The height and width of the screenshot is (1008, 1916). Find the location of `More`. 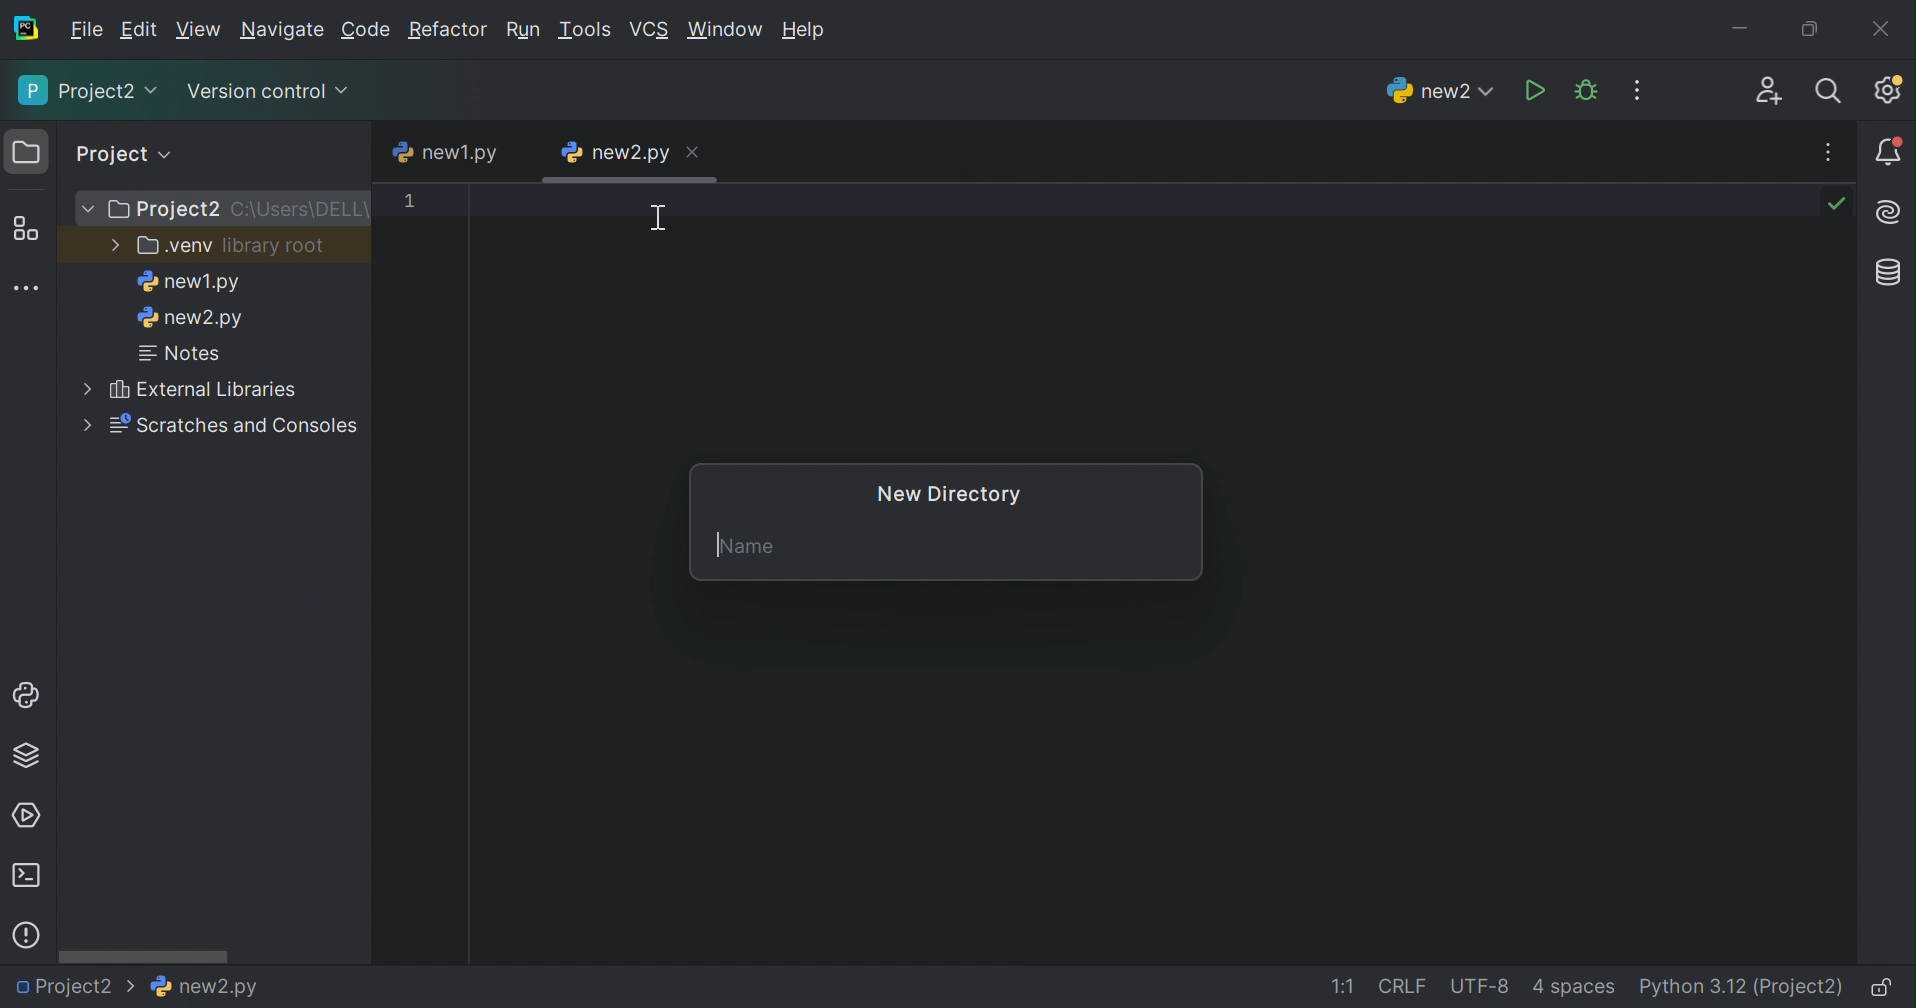

More is located at coordinates (90, 210).